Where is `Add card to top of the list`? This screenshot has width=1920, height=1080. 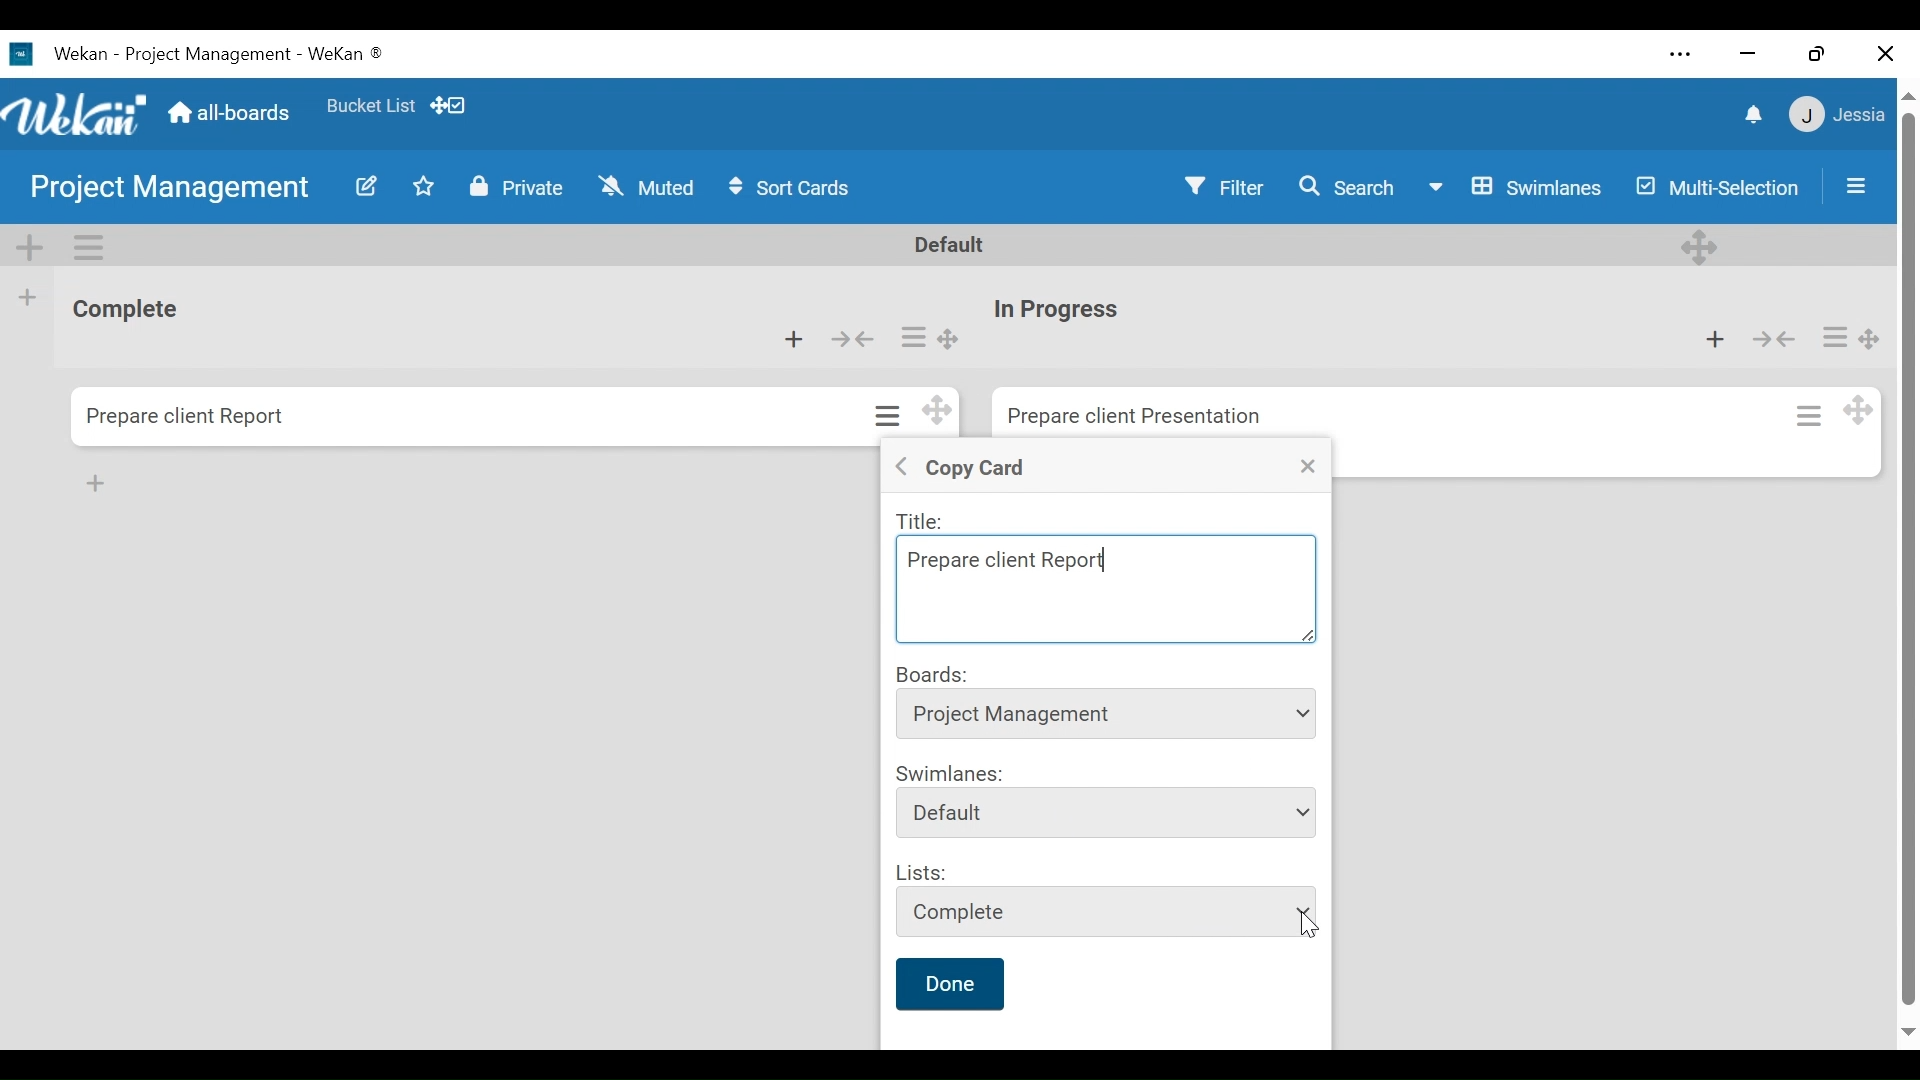 Add card to top of the list is located at coordinates (1721, 339).